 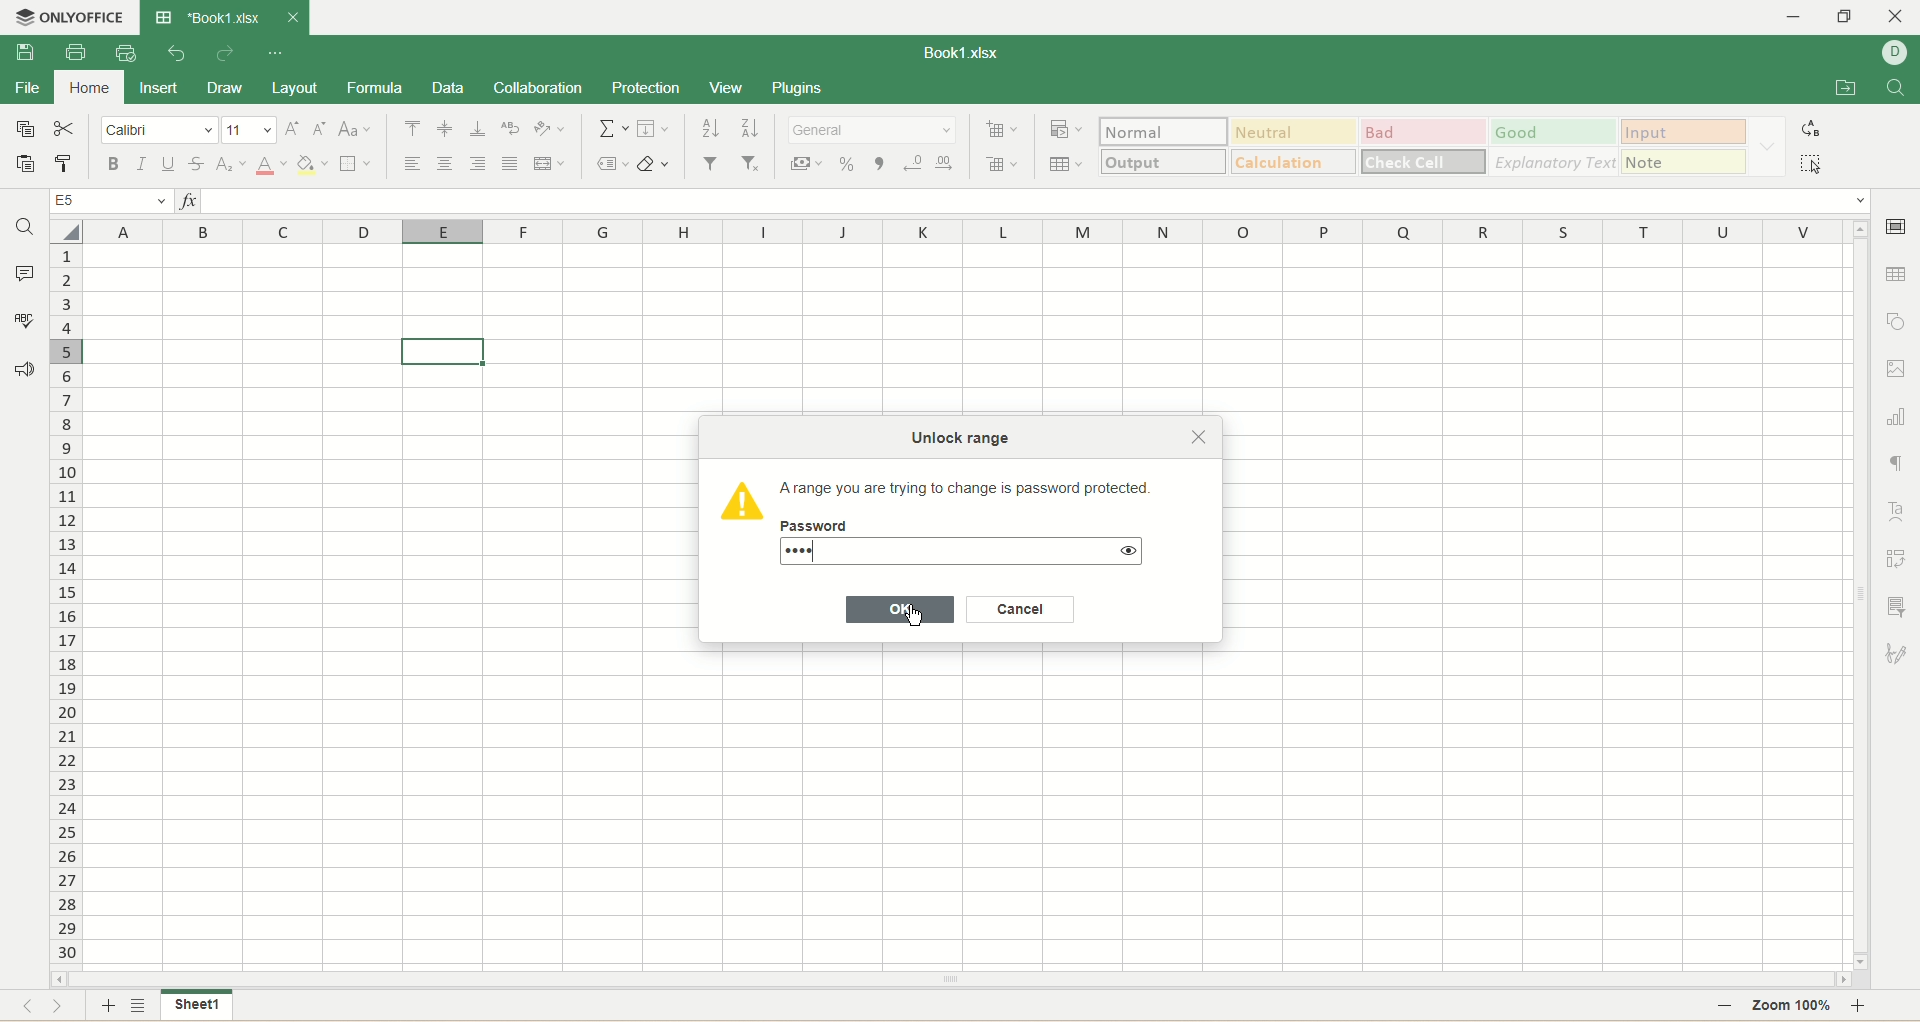 I want to click on align top, so click(x=414, y=128).